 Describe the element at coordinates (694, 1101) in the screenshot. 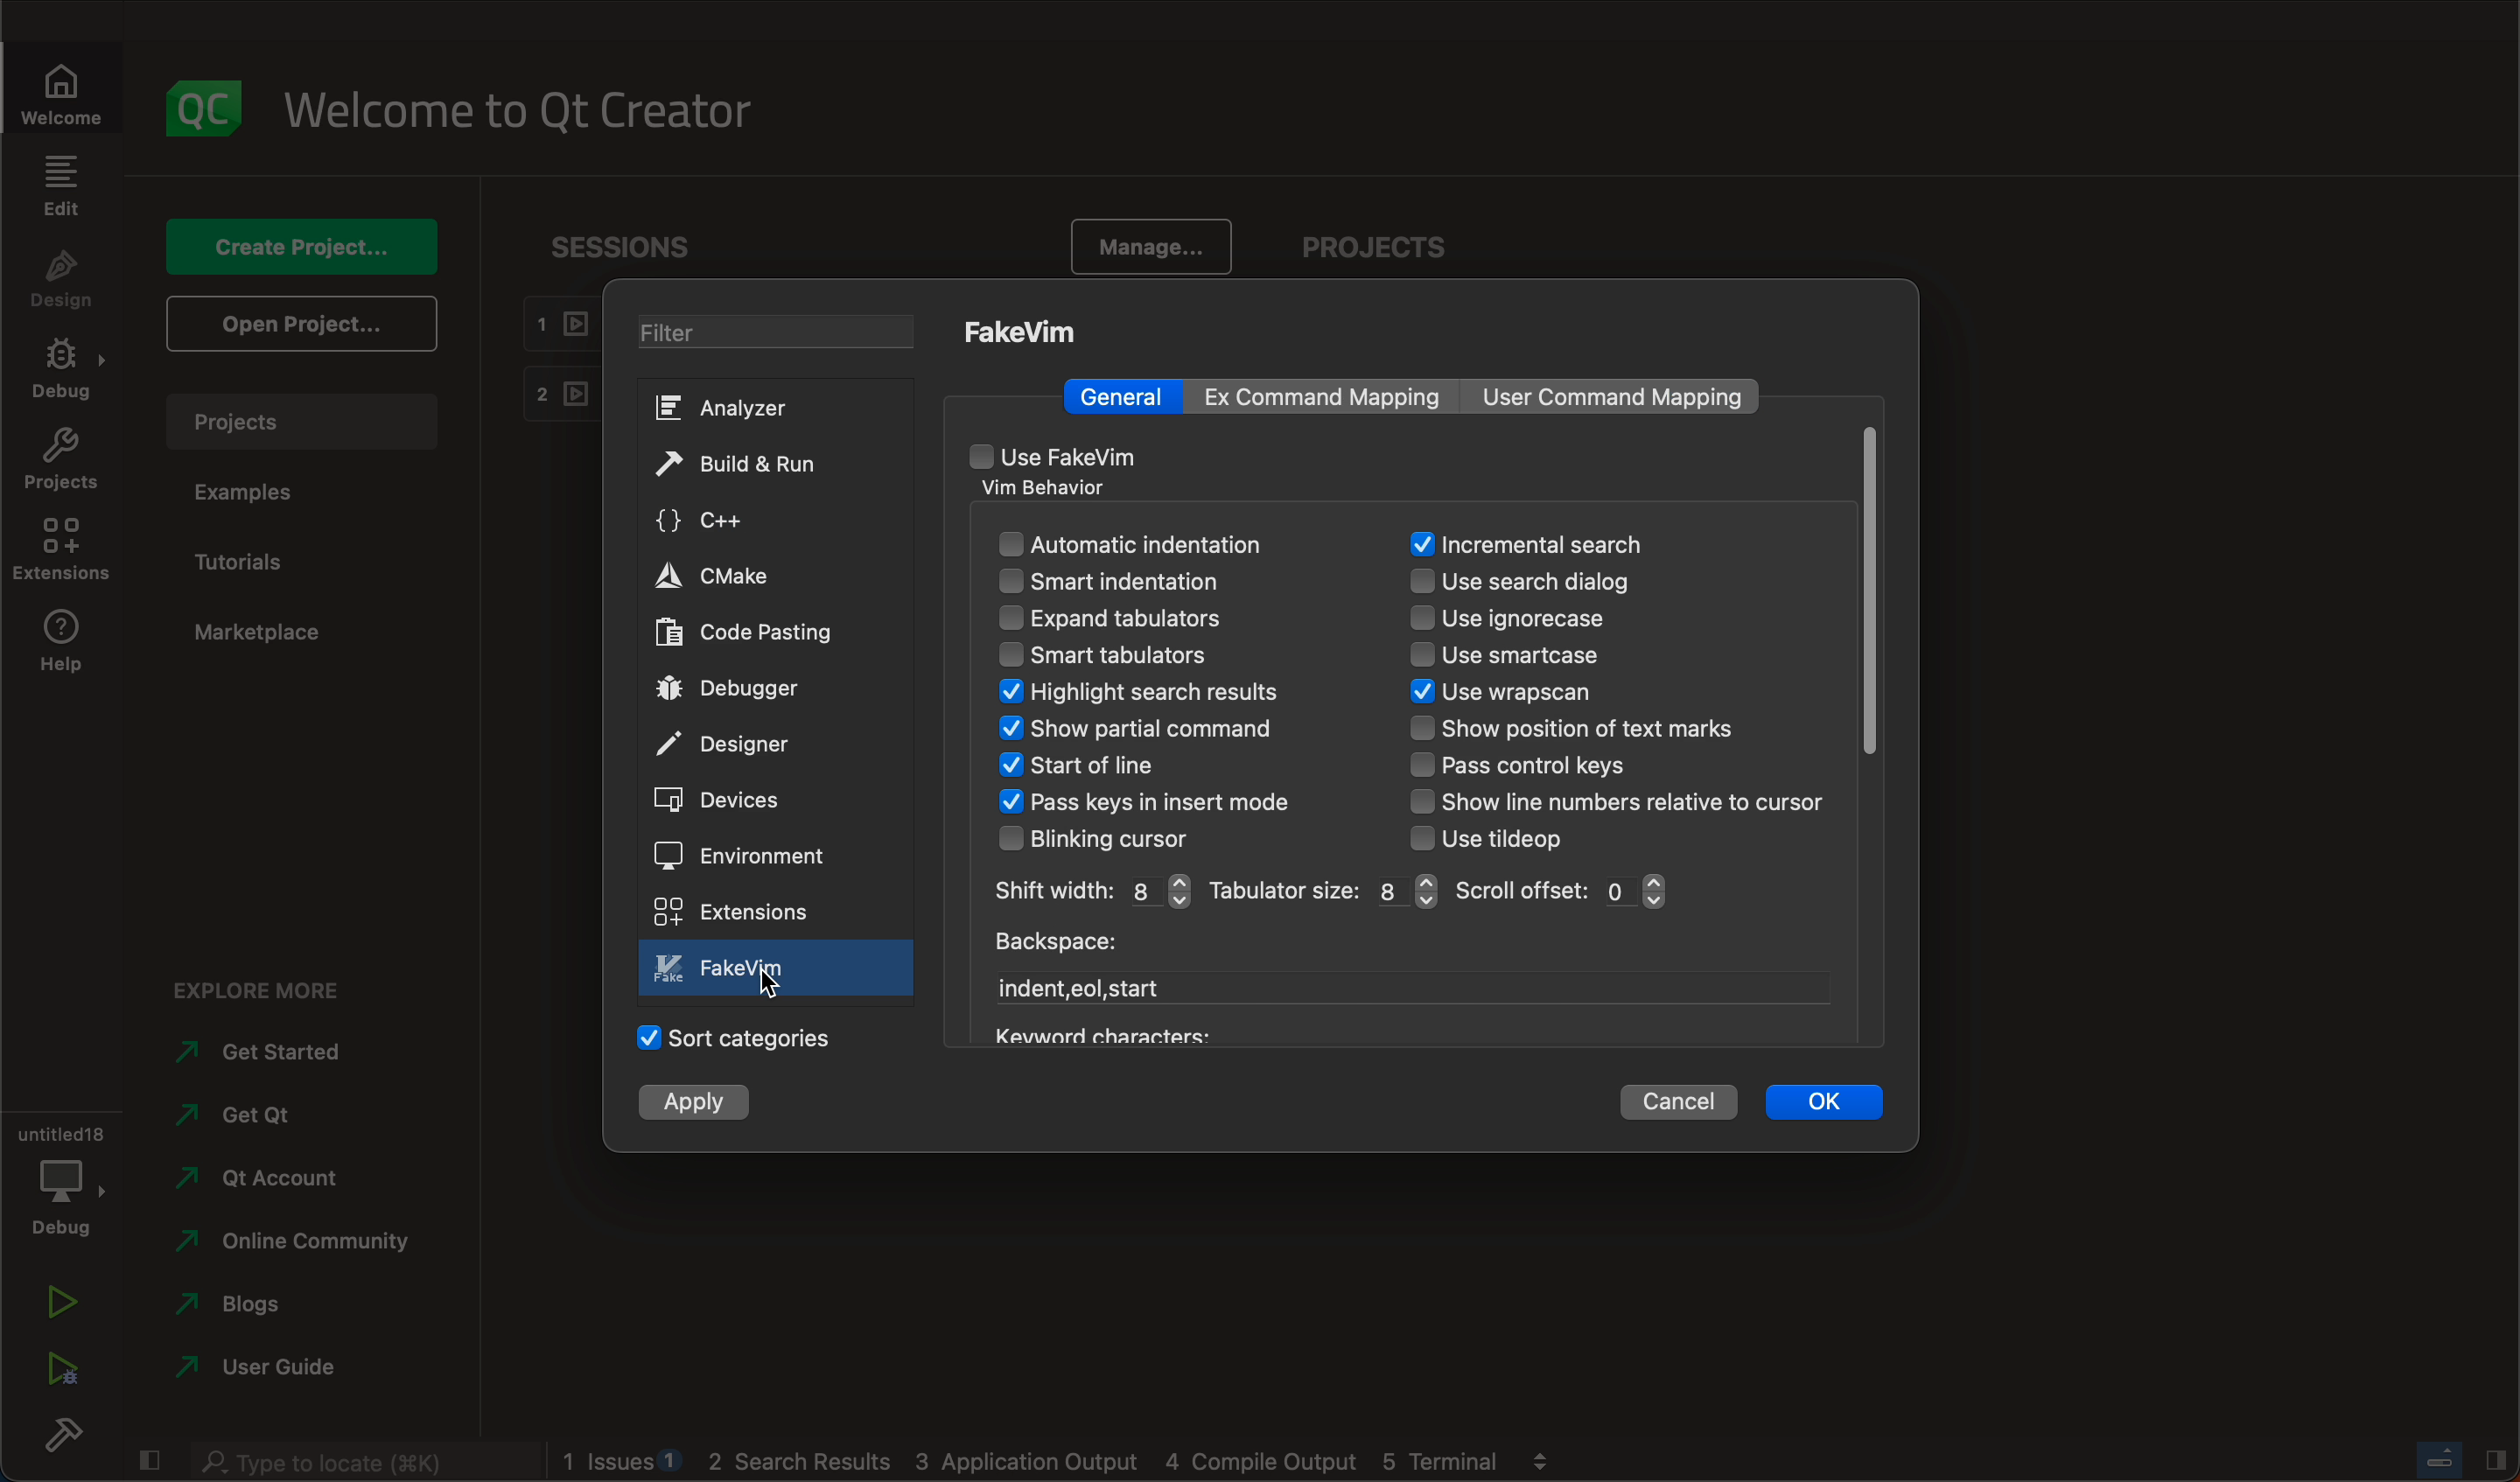

I see `apply` at that location.